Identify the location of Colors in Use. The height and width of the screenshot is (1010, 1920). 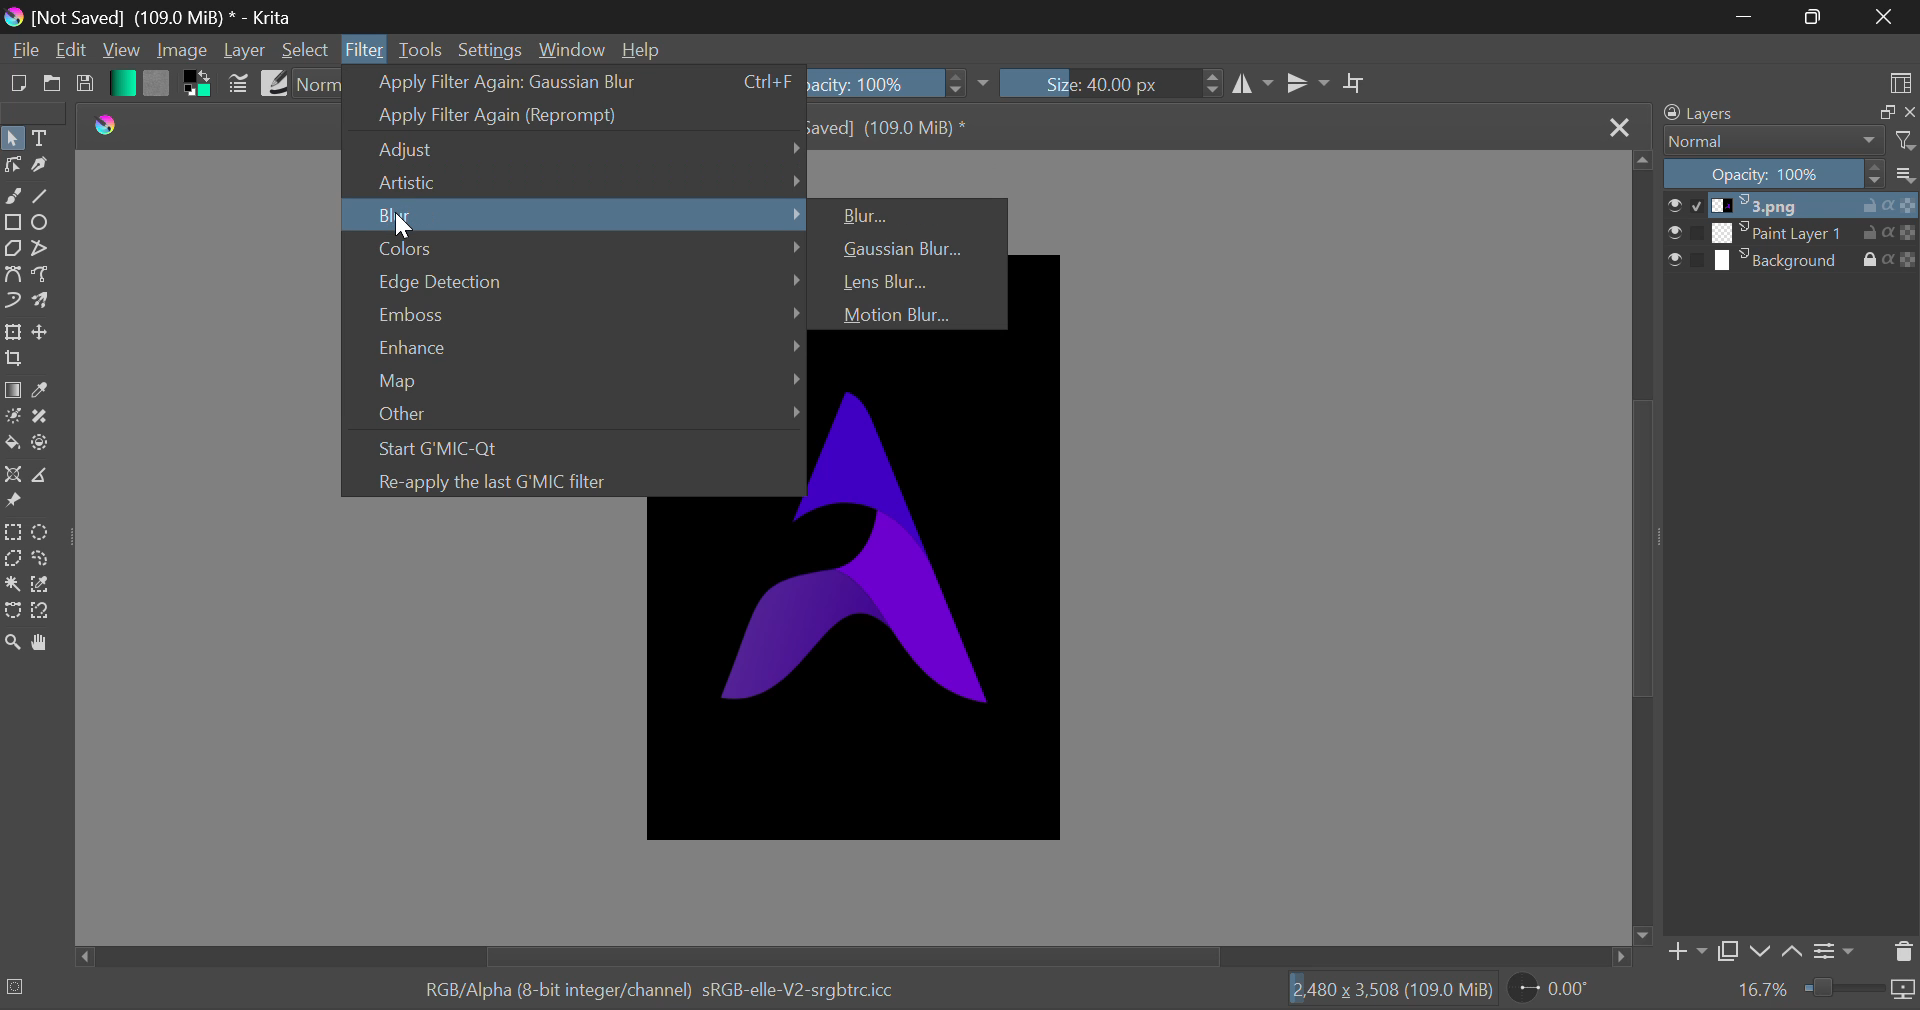
(194, 86).